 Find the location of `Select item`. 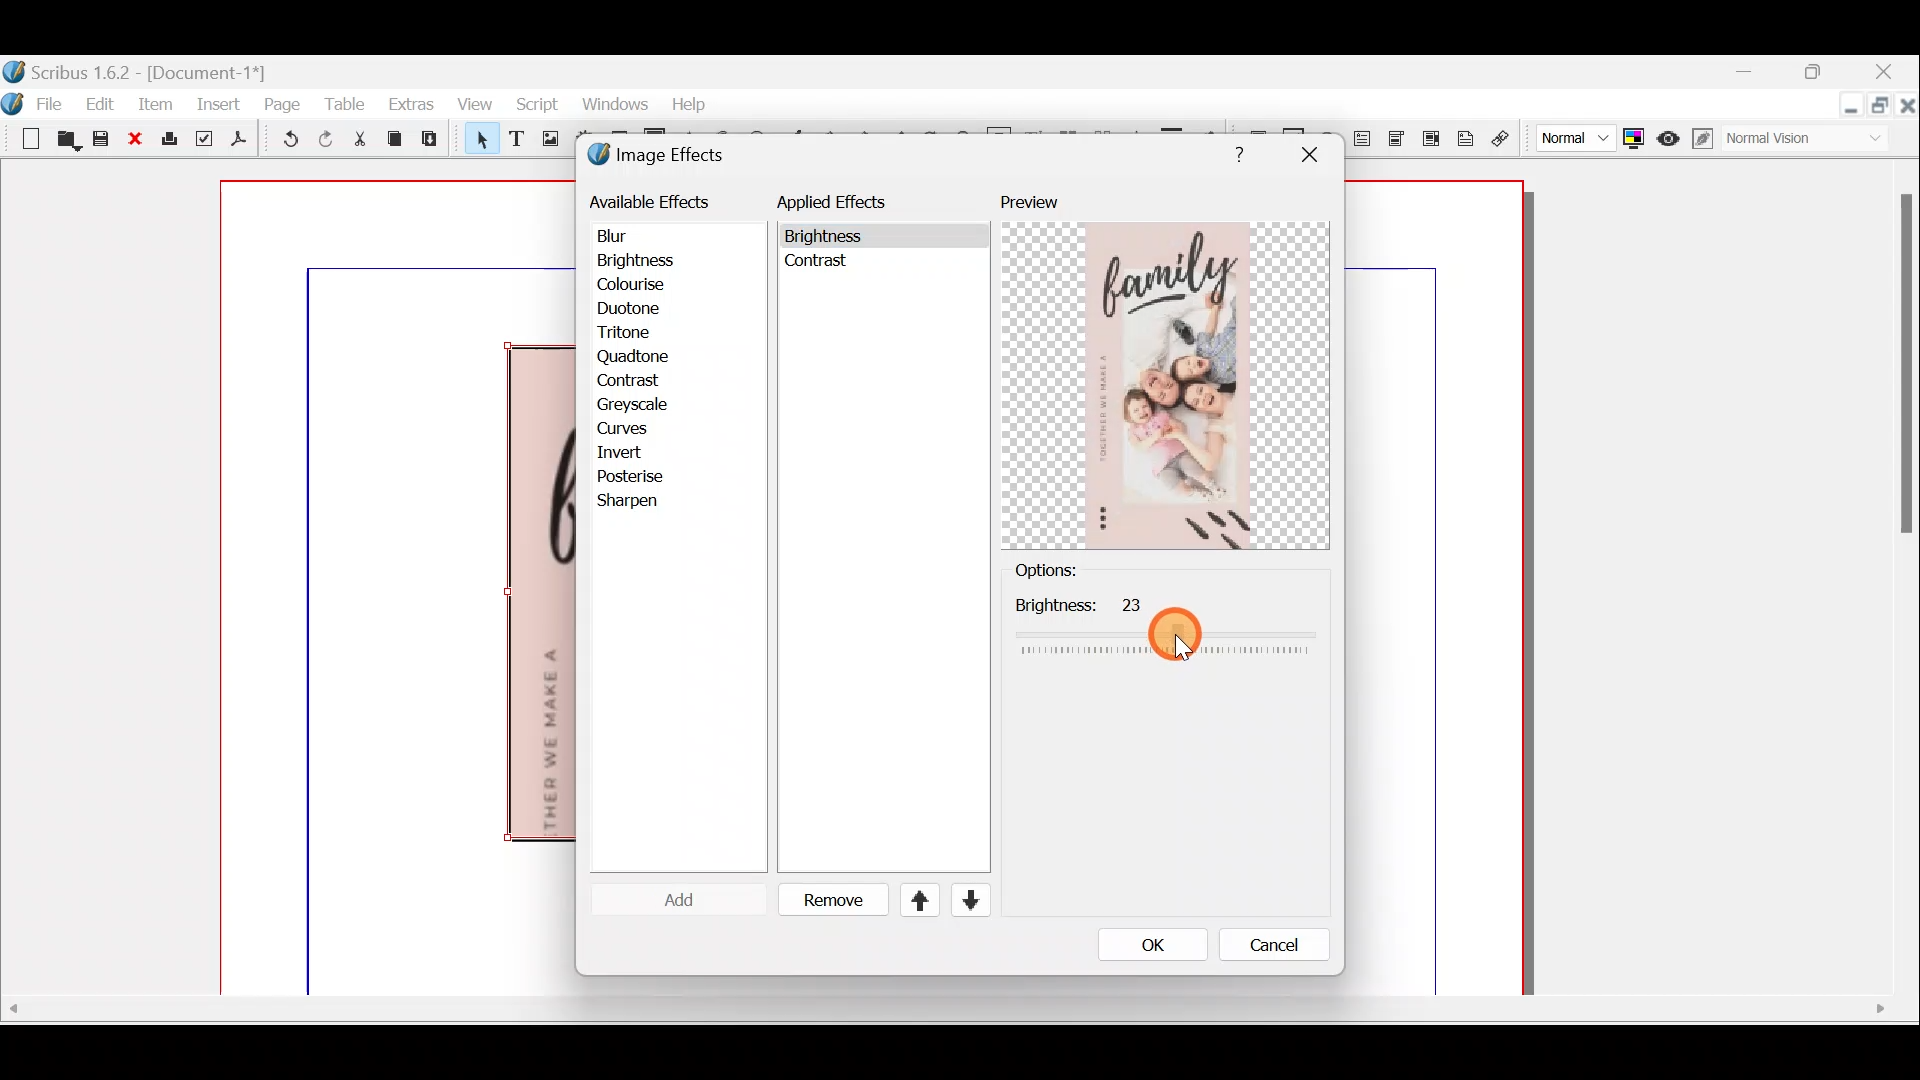

Select item is located at coordinates (477, 142).